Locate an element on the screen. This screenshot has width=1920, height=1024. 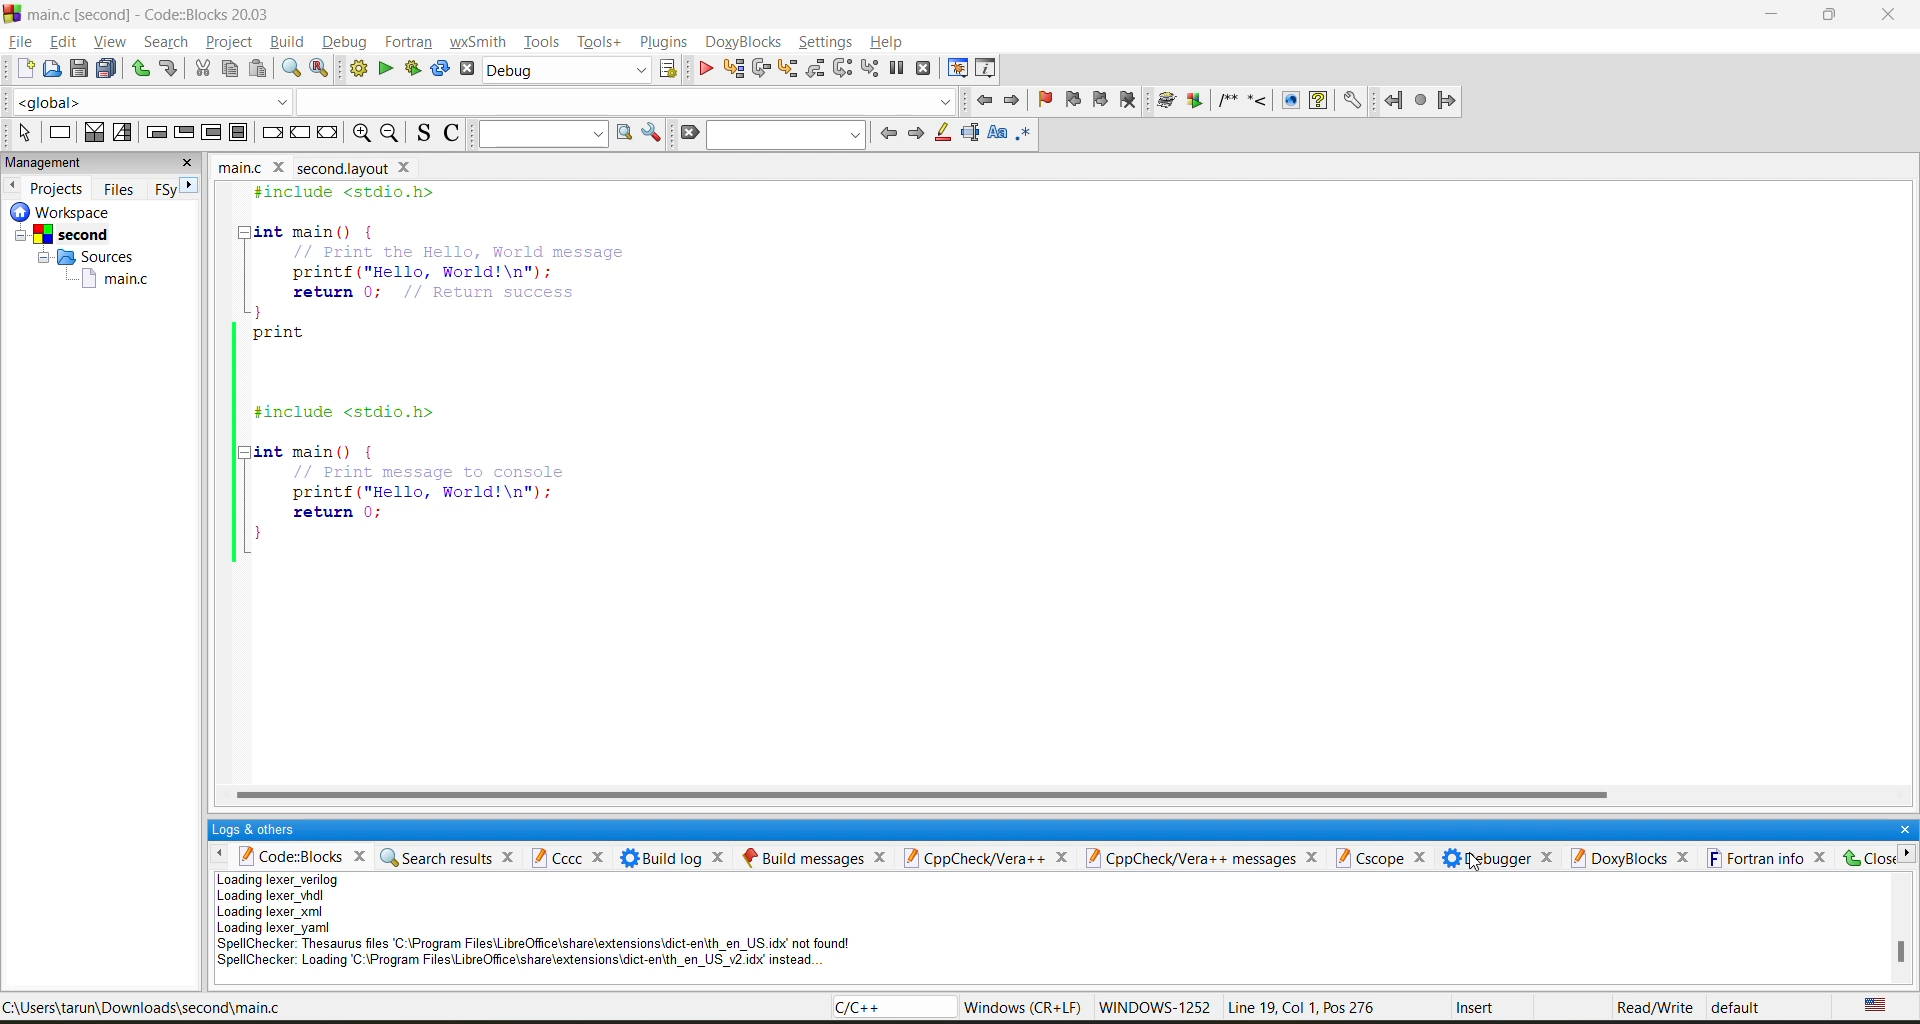
step out is located at coordinates (816, 74).